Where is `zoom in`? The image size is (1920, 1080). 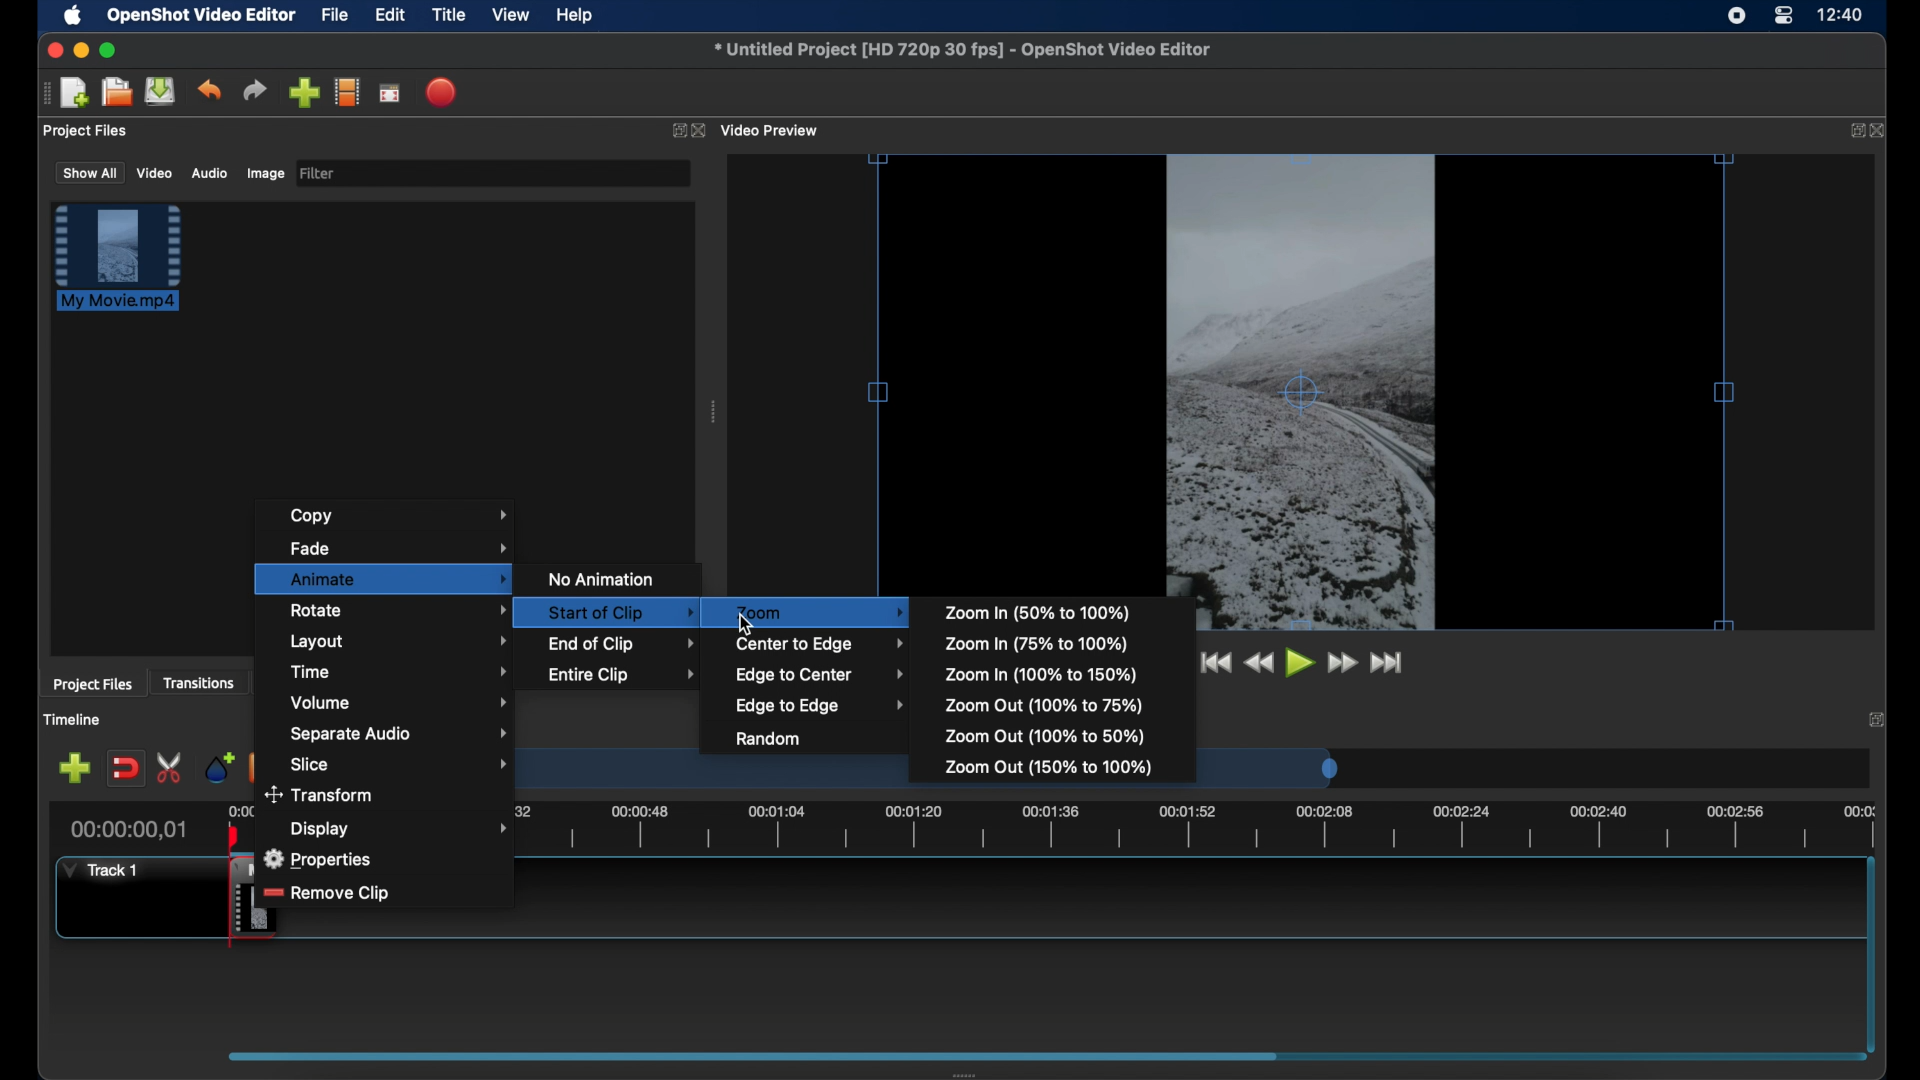 zoom in is located at coordinates (1042, 674).